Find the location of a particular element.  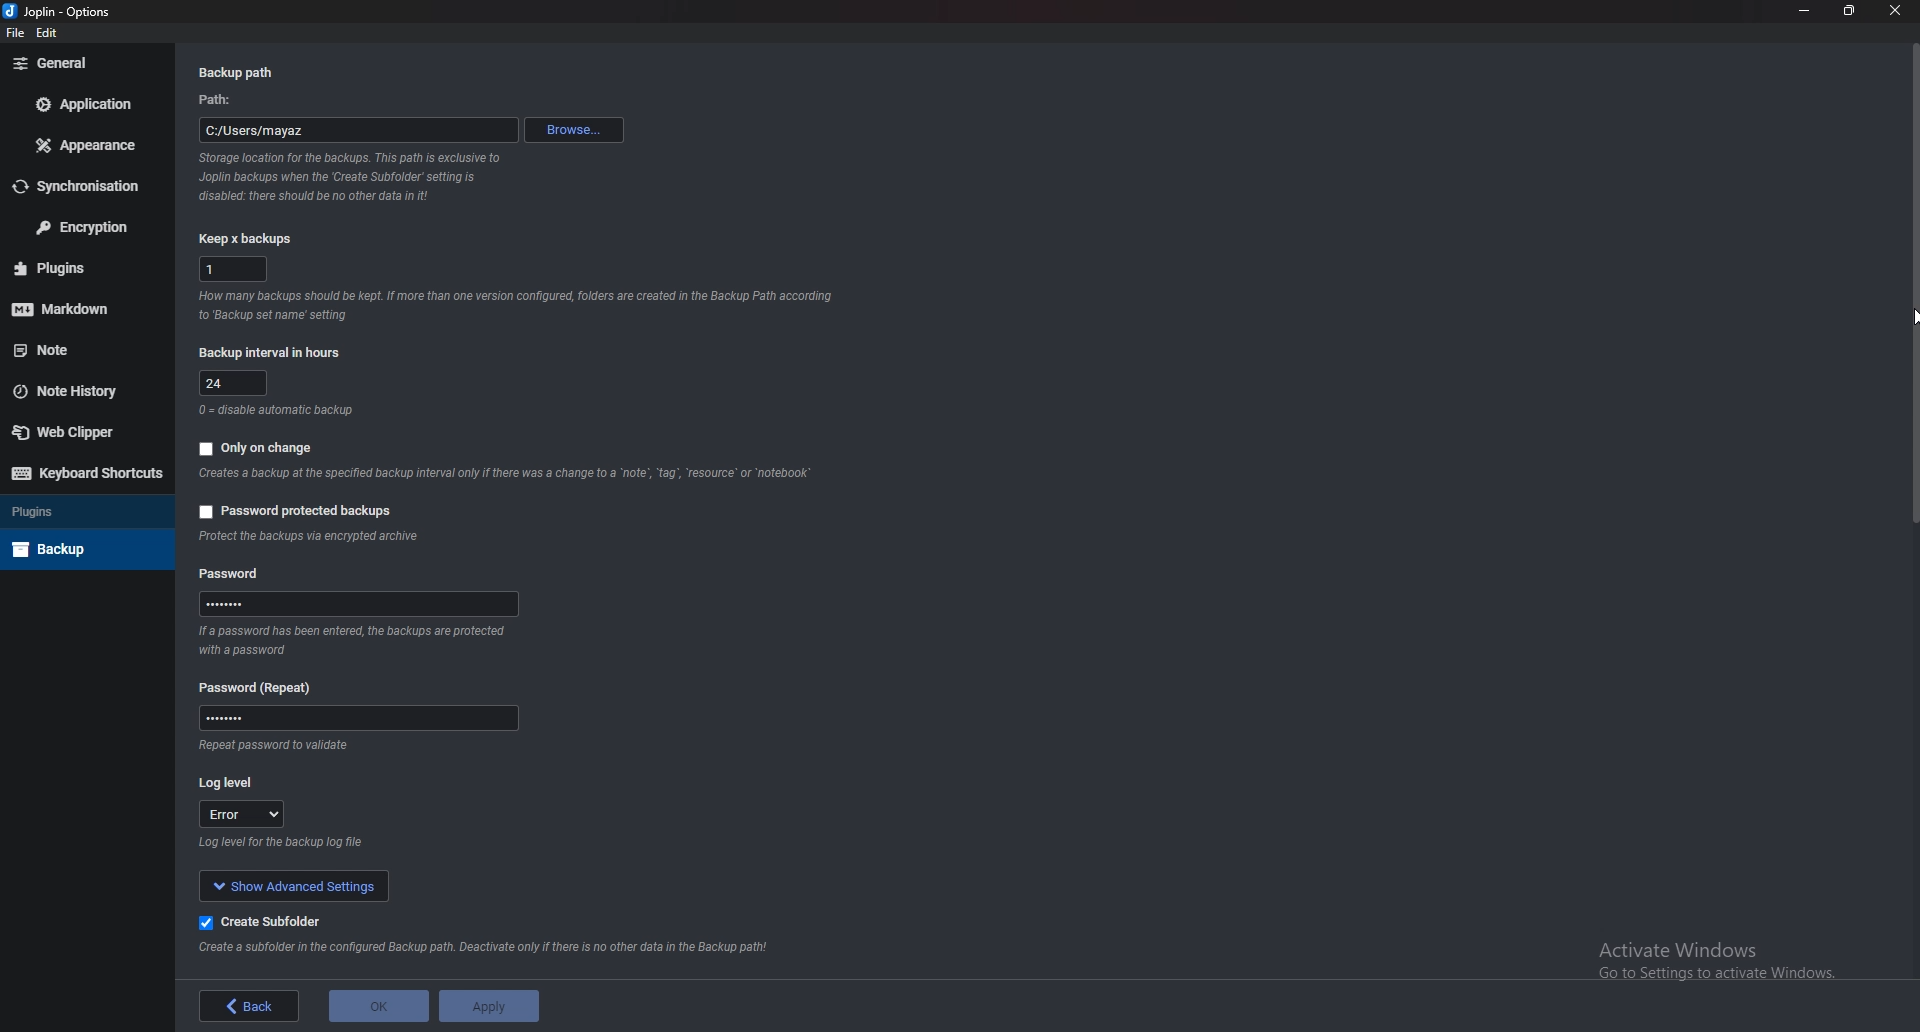

Encryption is located at coordinates (82, 226).